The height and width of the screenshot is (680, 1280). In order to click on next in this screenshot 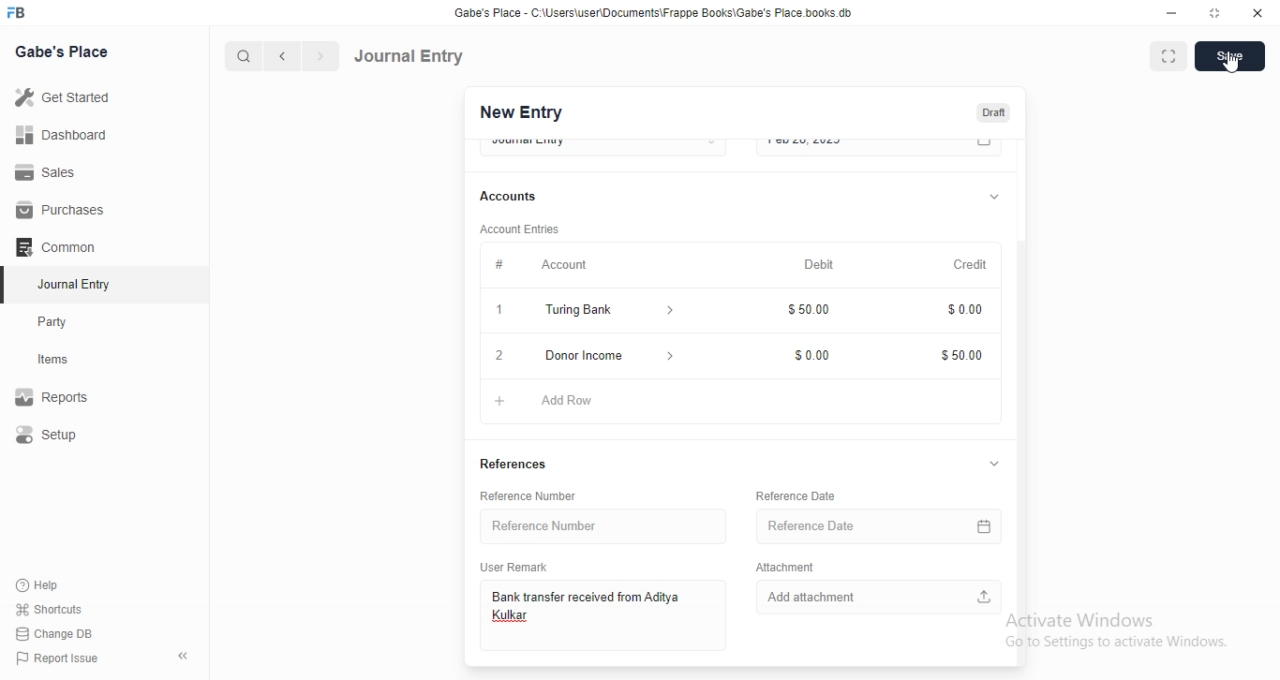, I will do `click(318, 57)`.